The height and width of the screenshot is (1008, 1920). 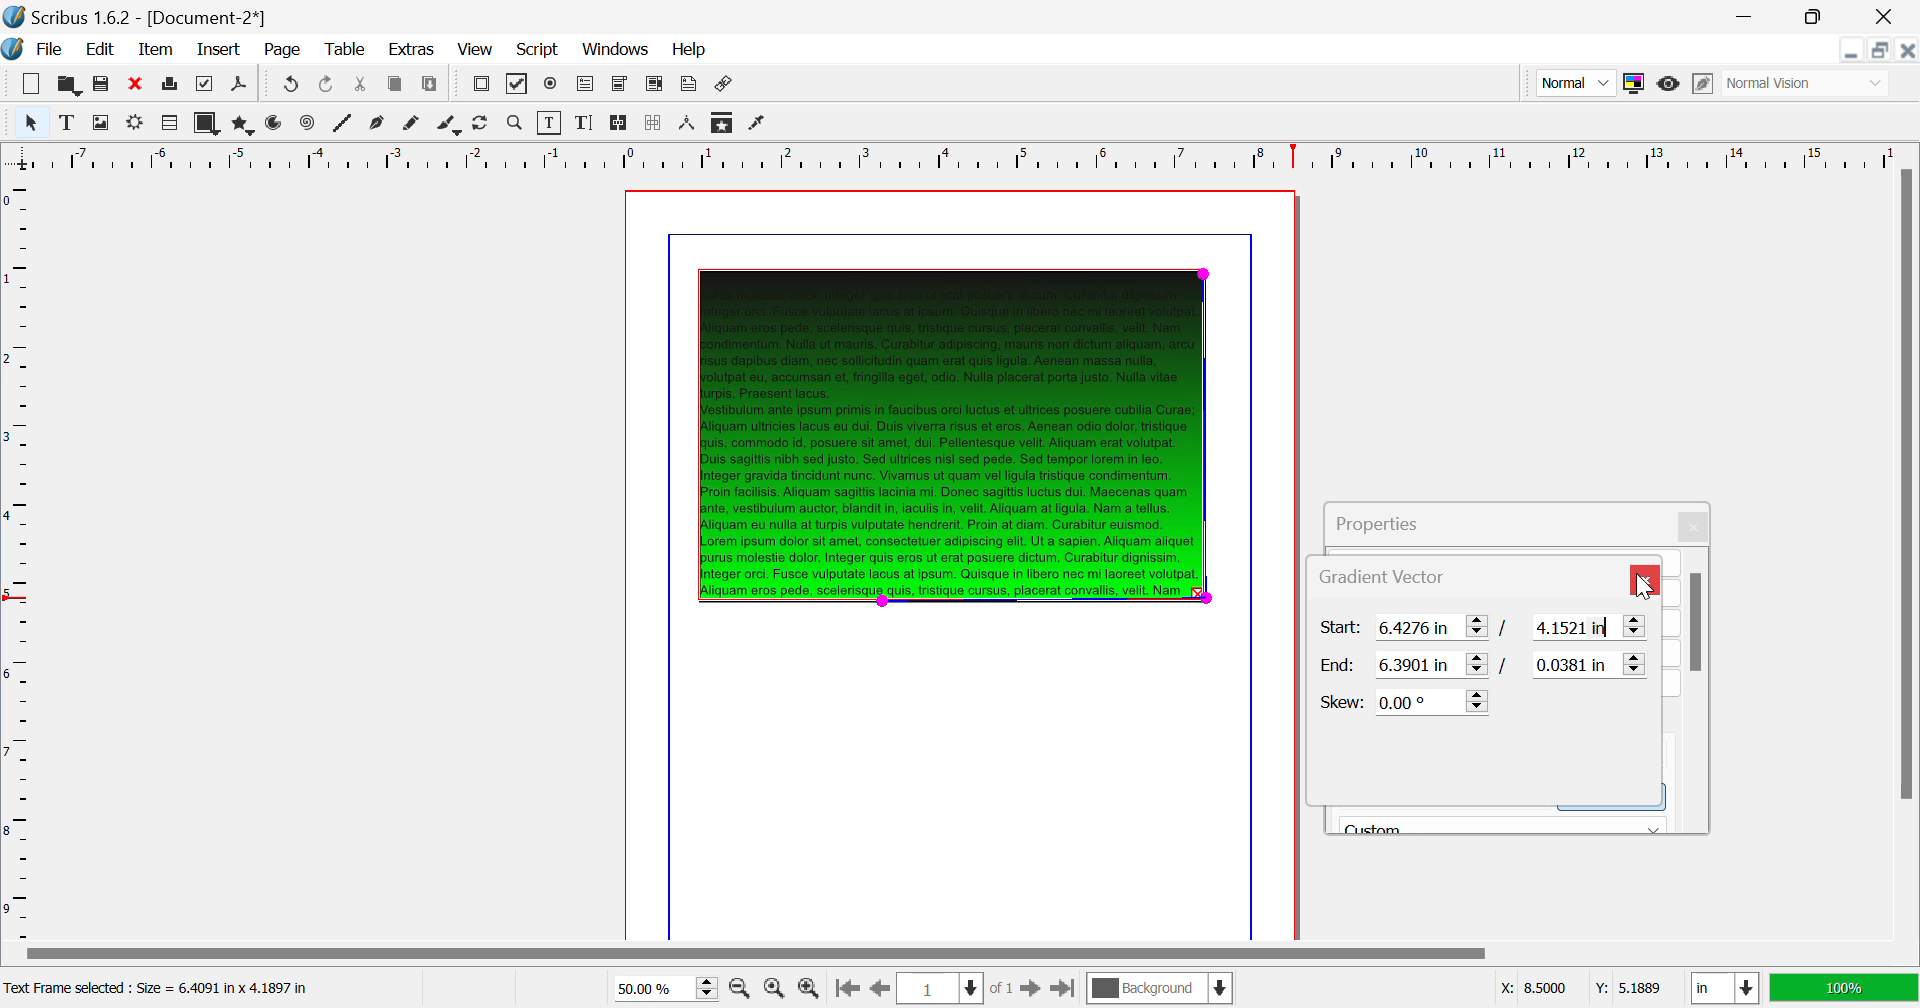 What do you see at coordinates (724, 122) in the screenshot?
I see `Copy Item Properties` at bounding box center [724, 122].